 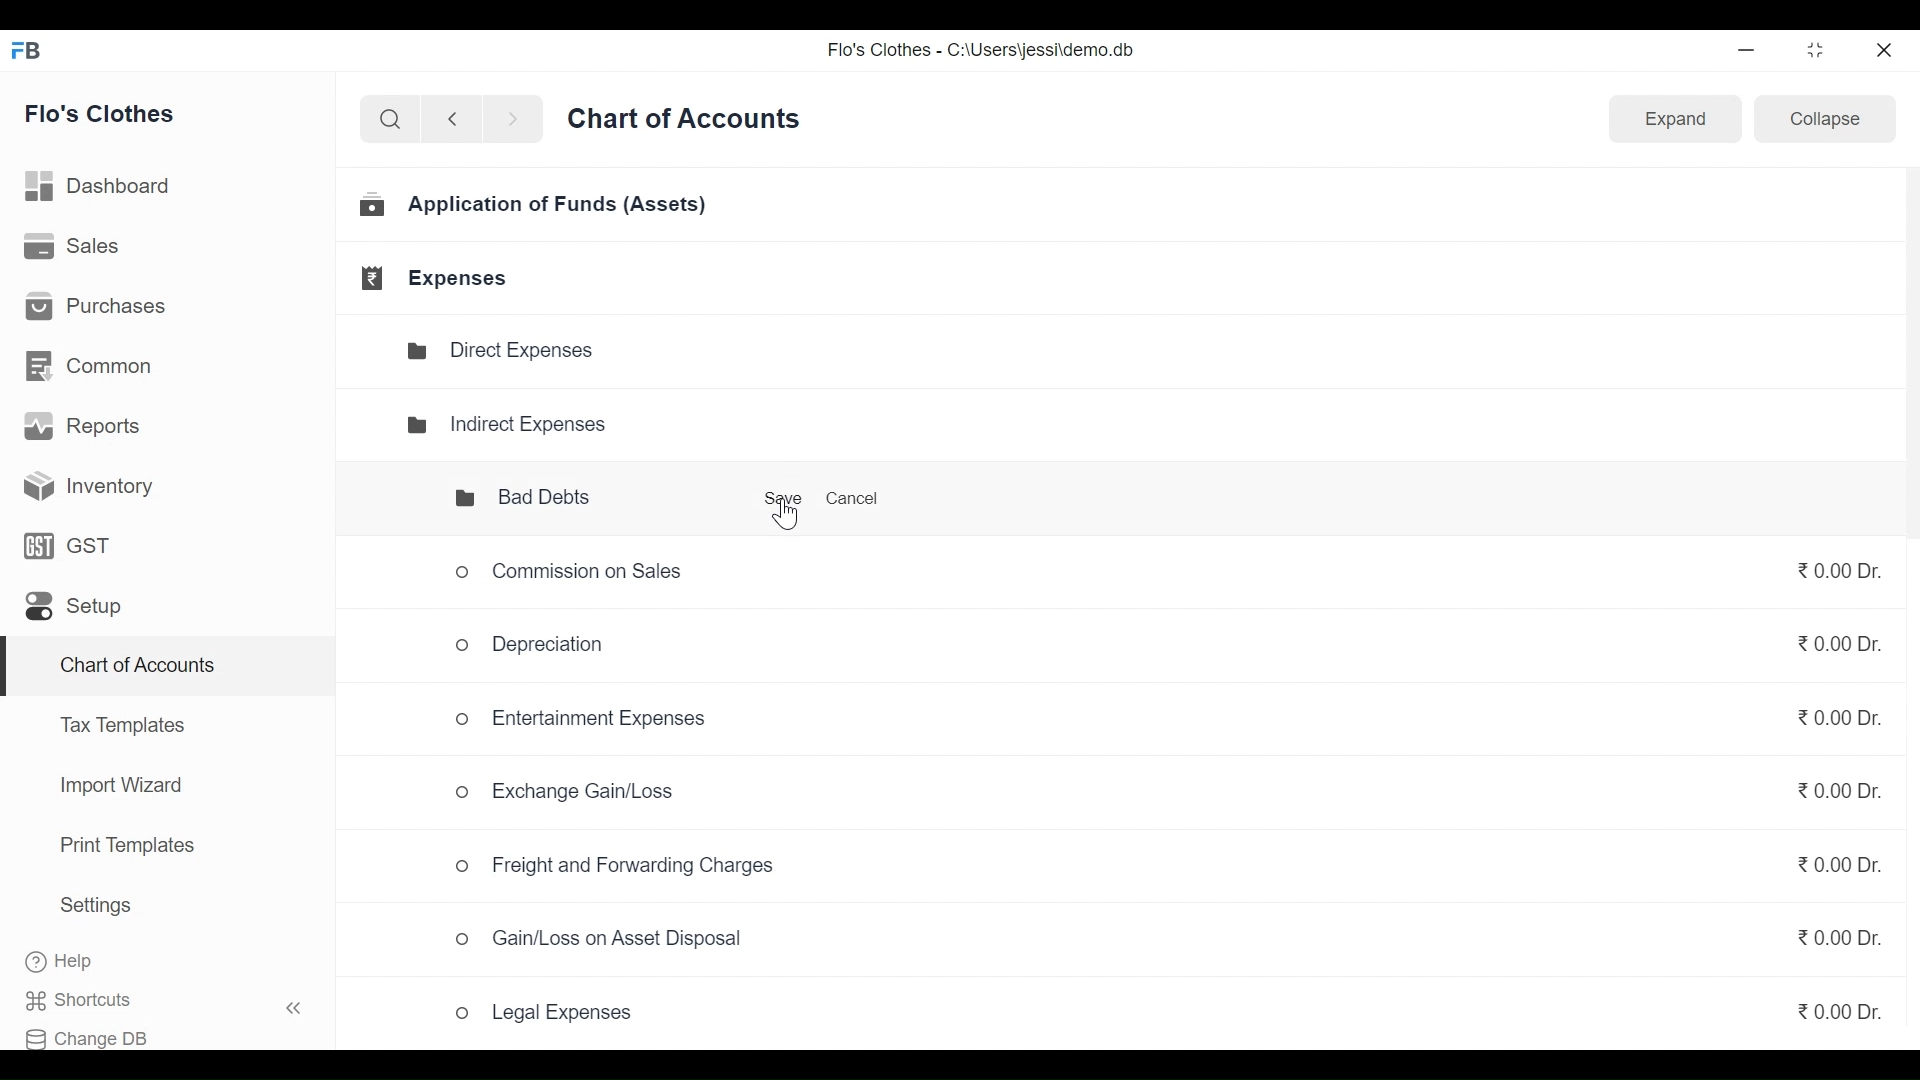 I want to click on Cursor, so click(x=776, y=511).